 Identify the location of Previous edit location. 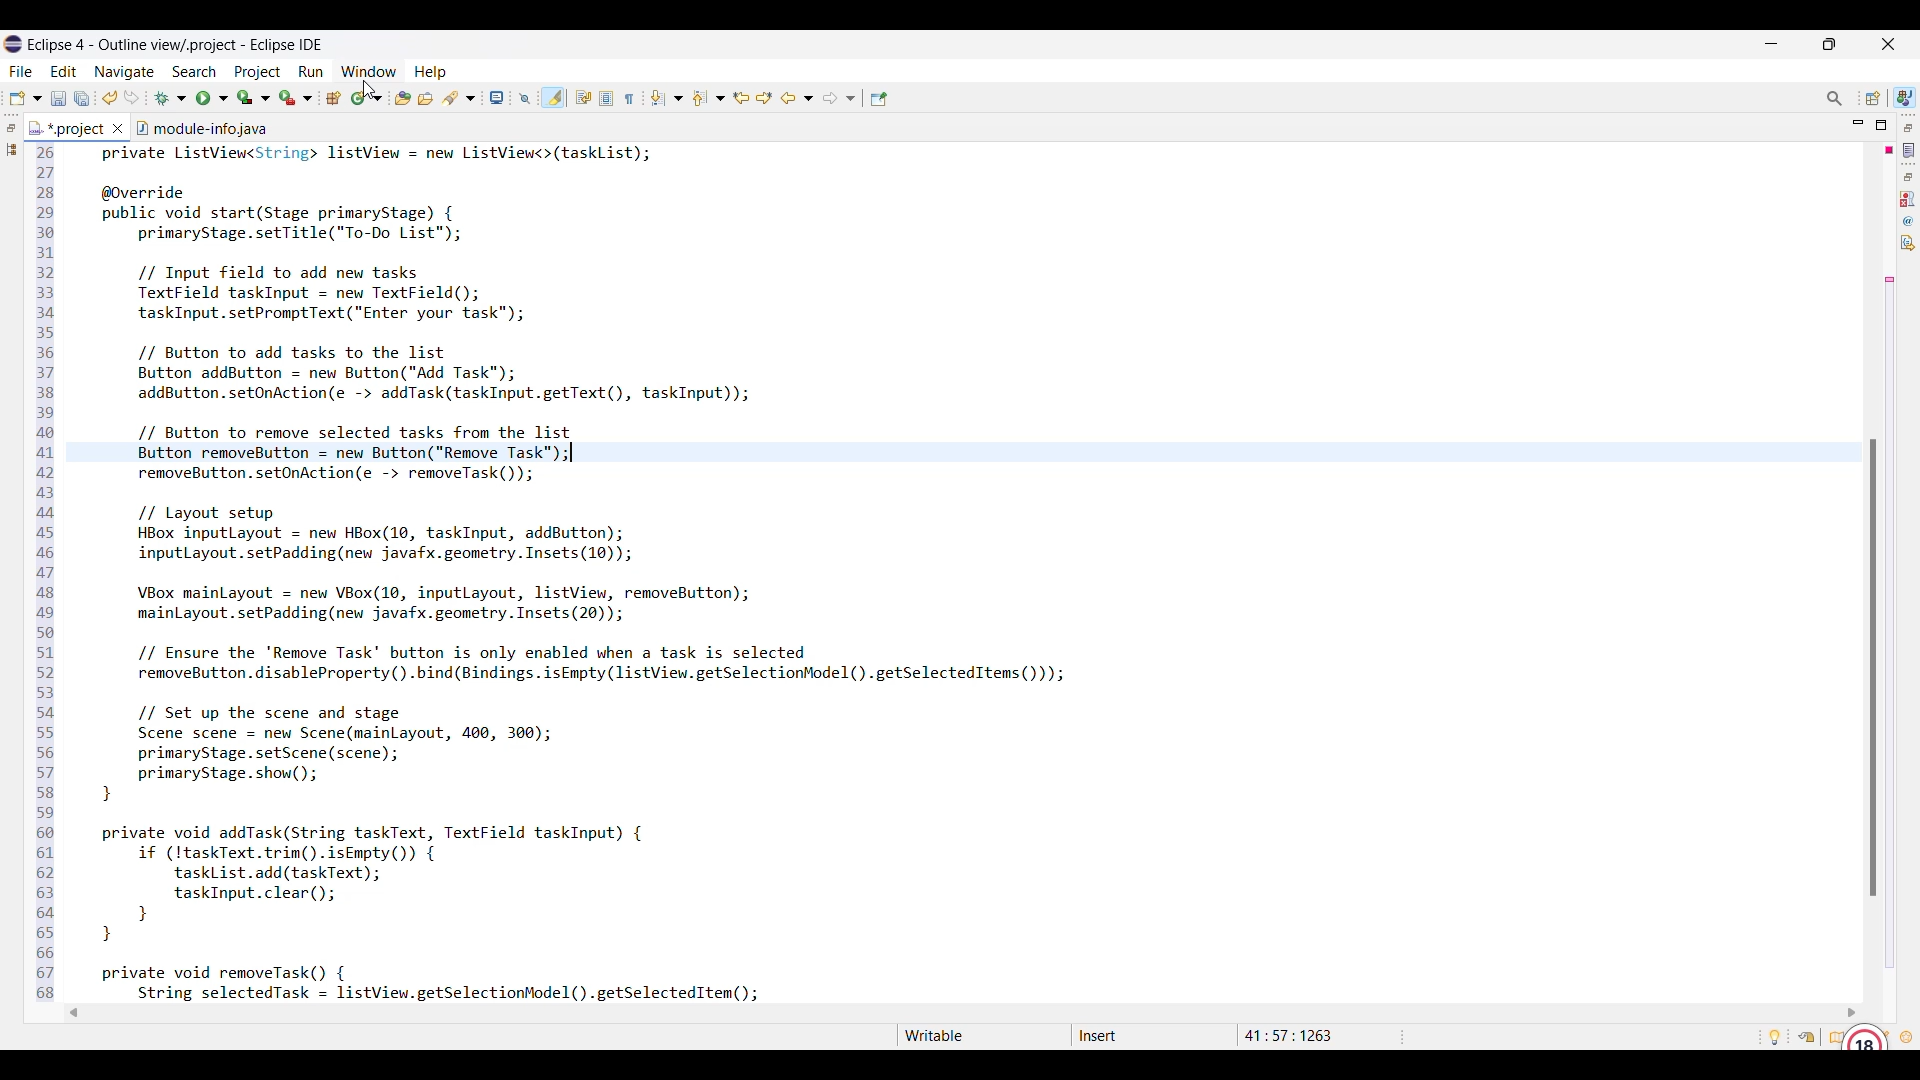
(741, 98).